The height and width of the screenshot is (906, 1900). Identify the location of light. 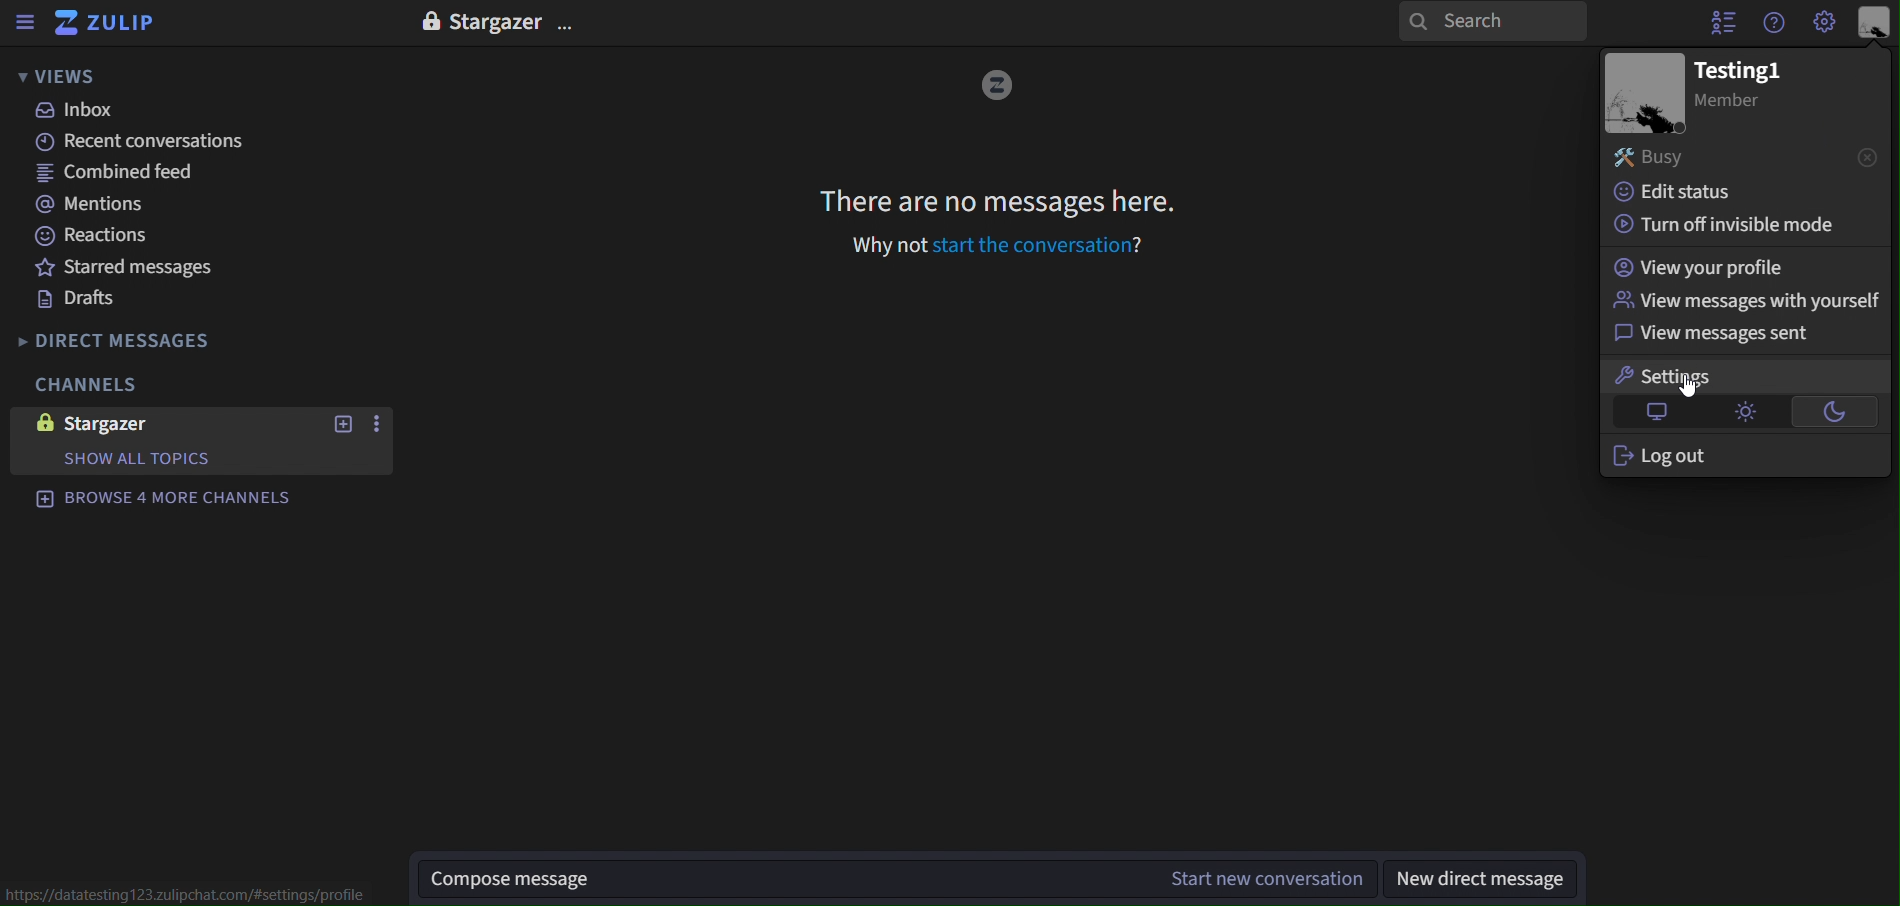
(1745, 413).